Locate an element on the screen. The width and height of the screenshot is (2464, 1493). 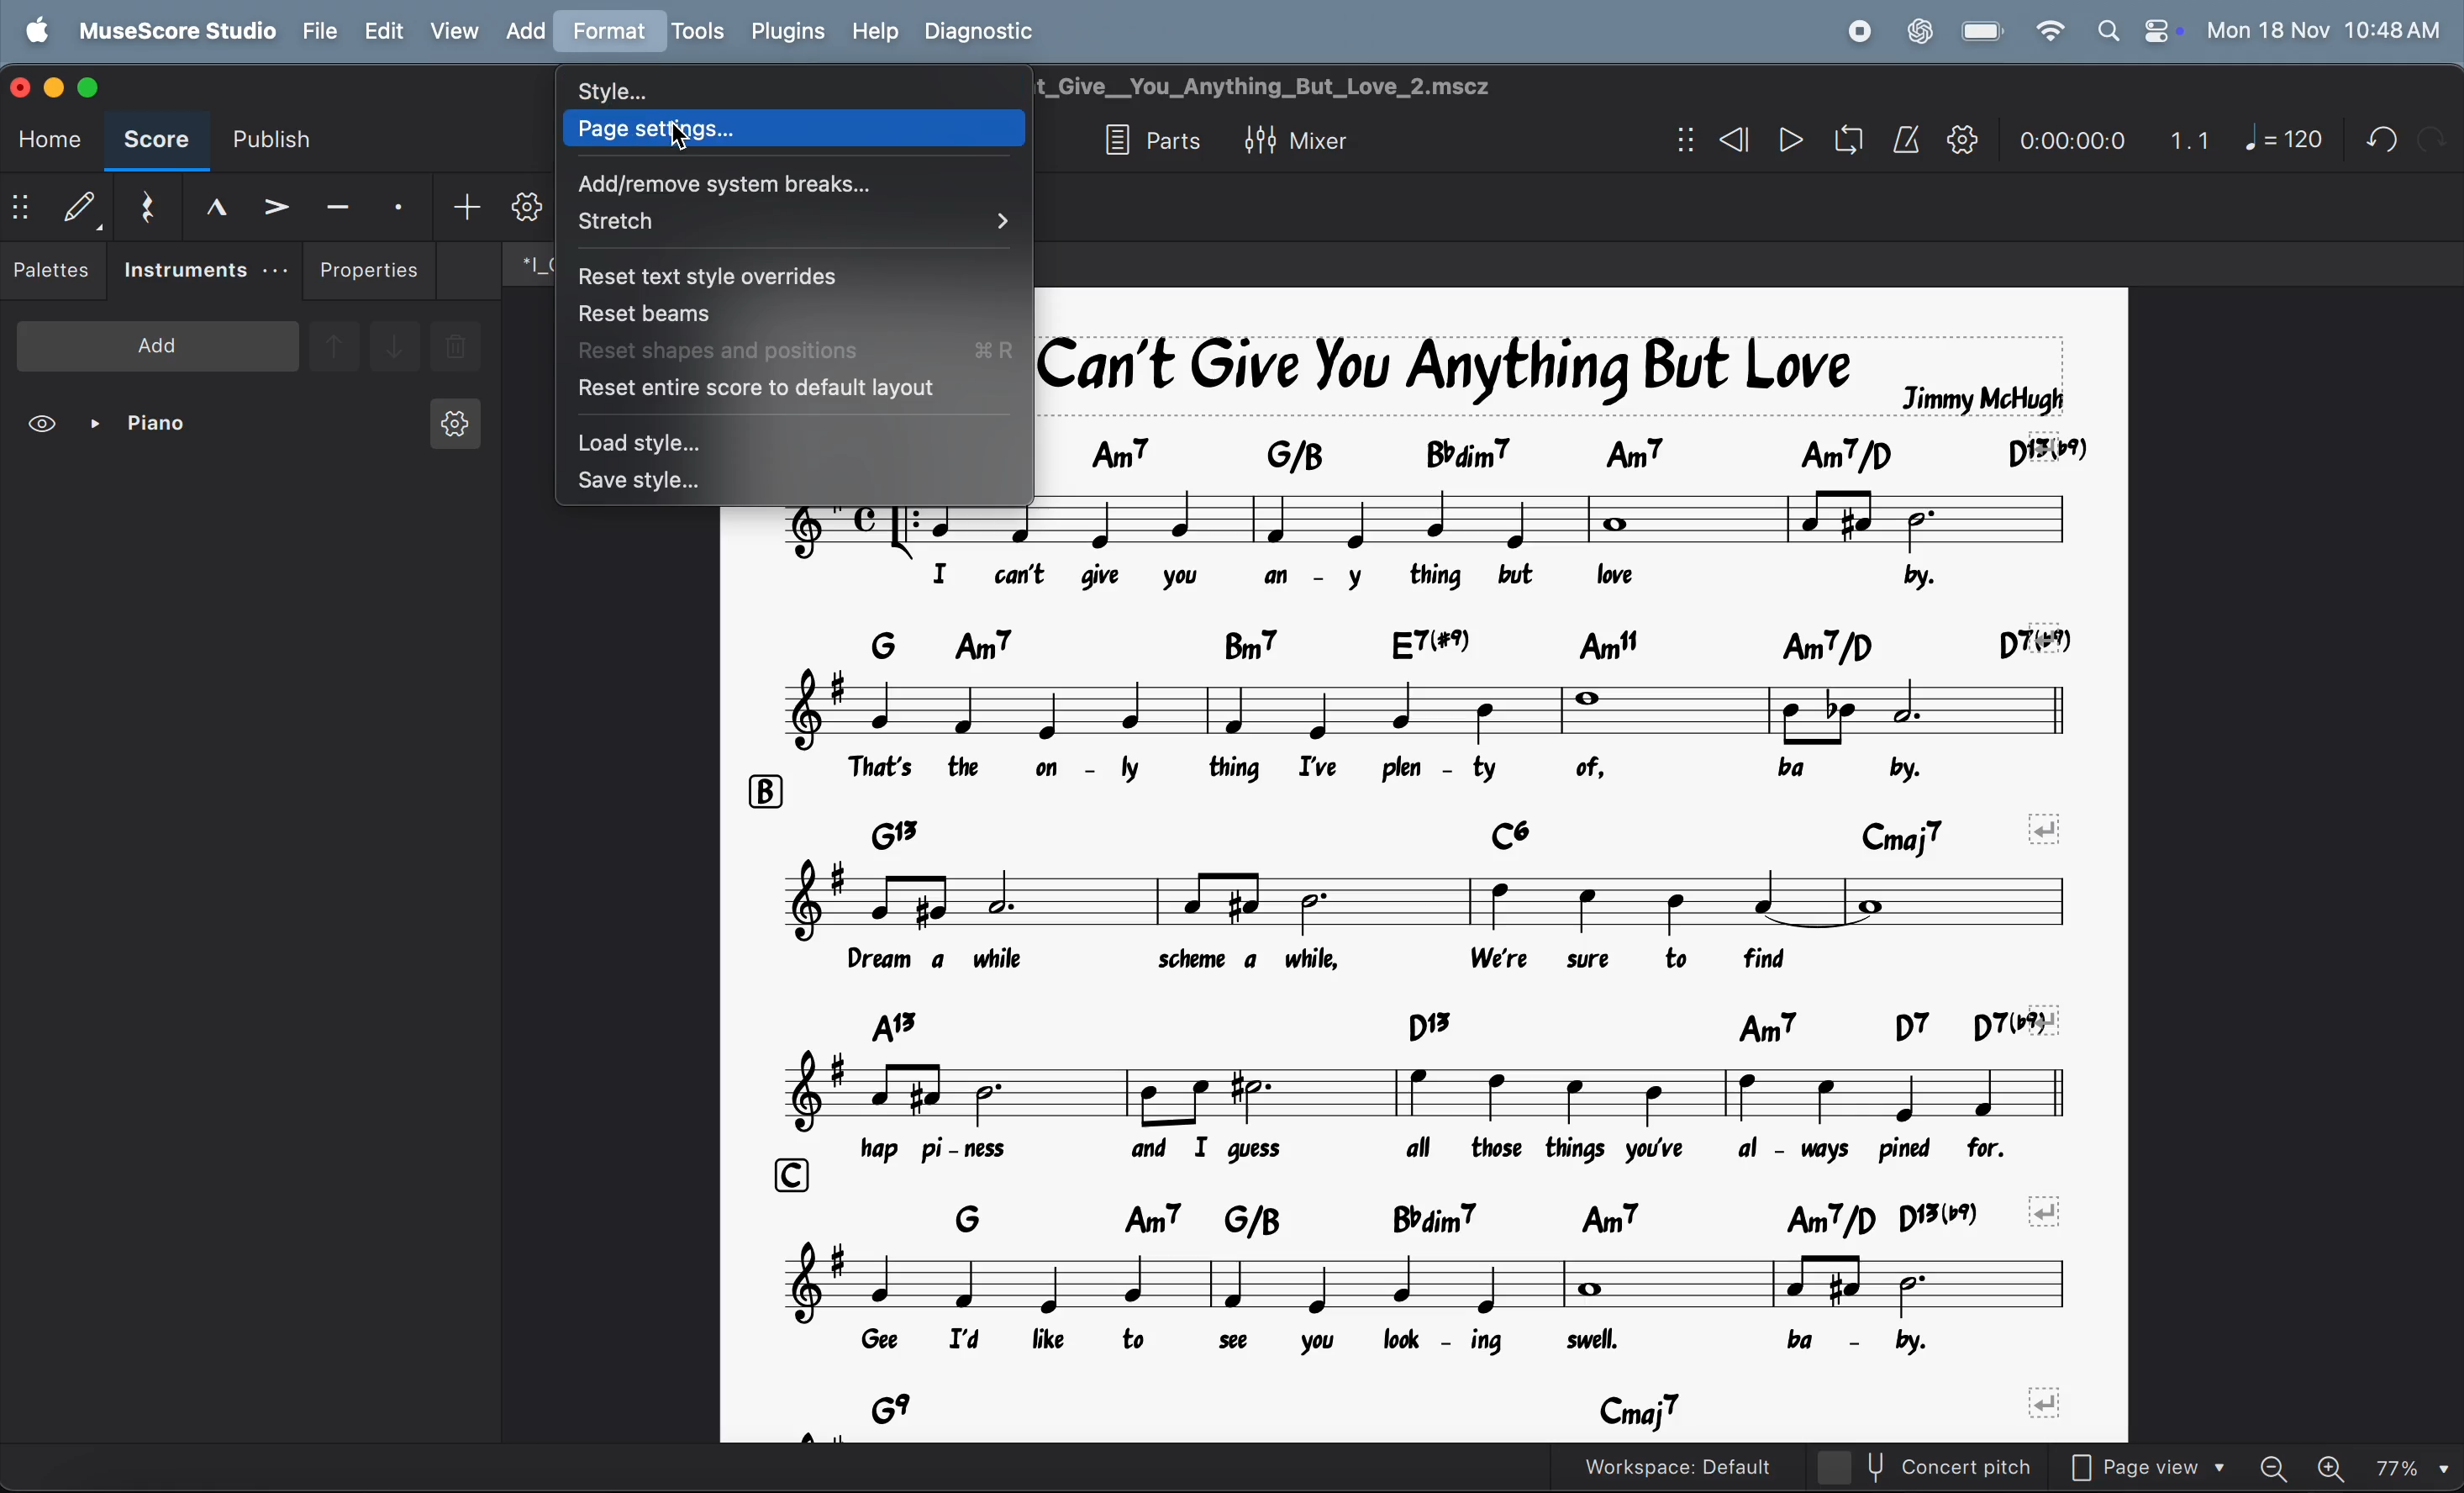
staccato is located at coordinates (402, 205).